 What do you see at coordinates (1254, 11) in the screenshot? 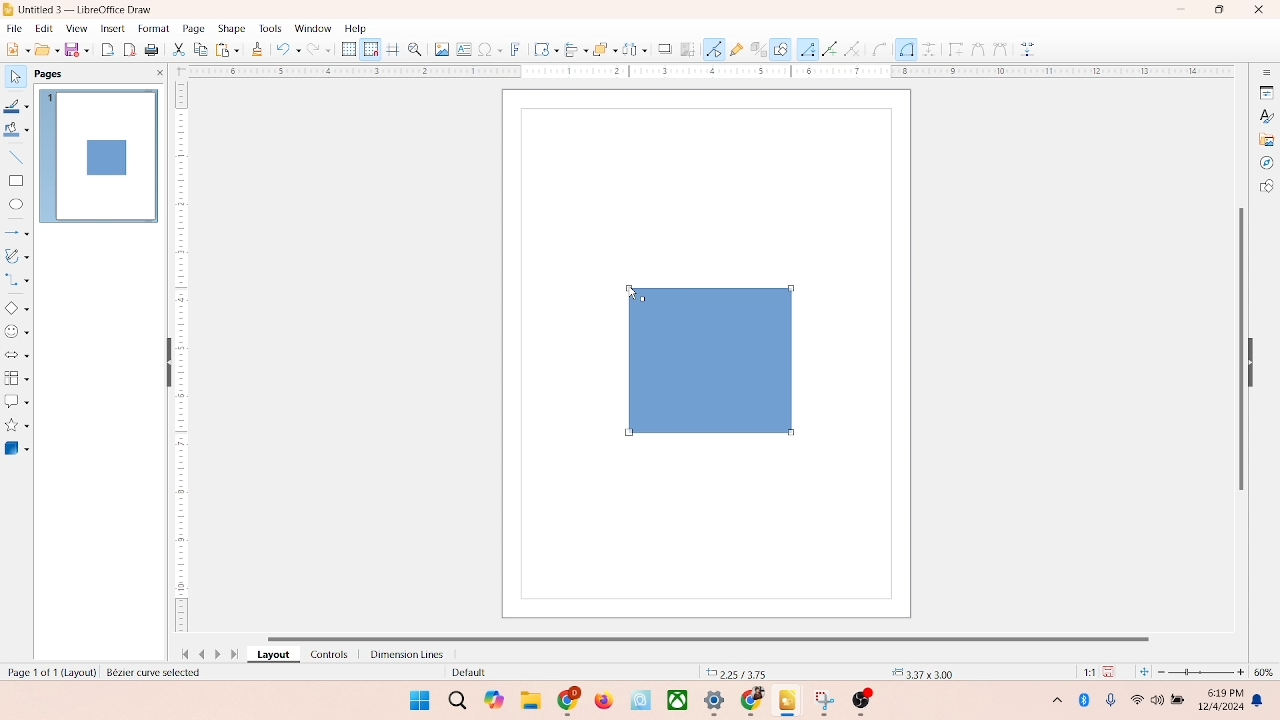
I see `close` at bounding box center [1254, 11].